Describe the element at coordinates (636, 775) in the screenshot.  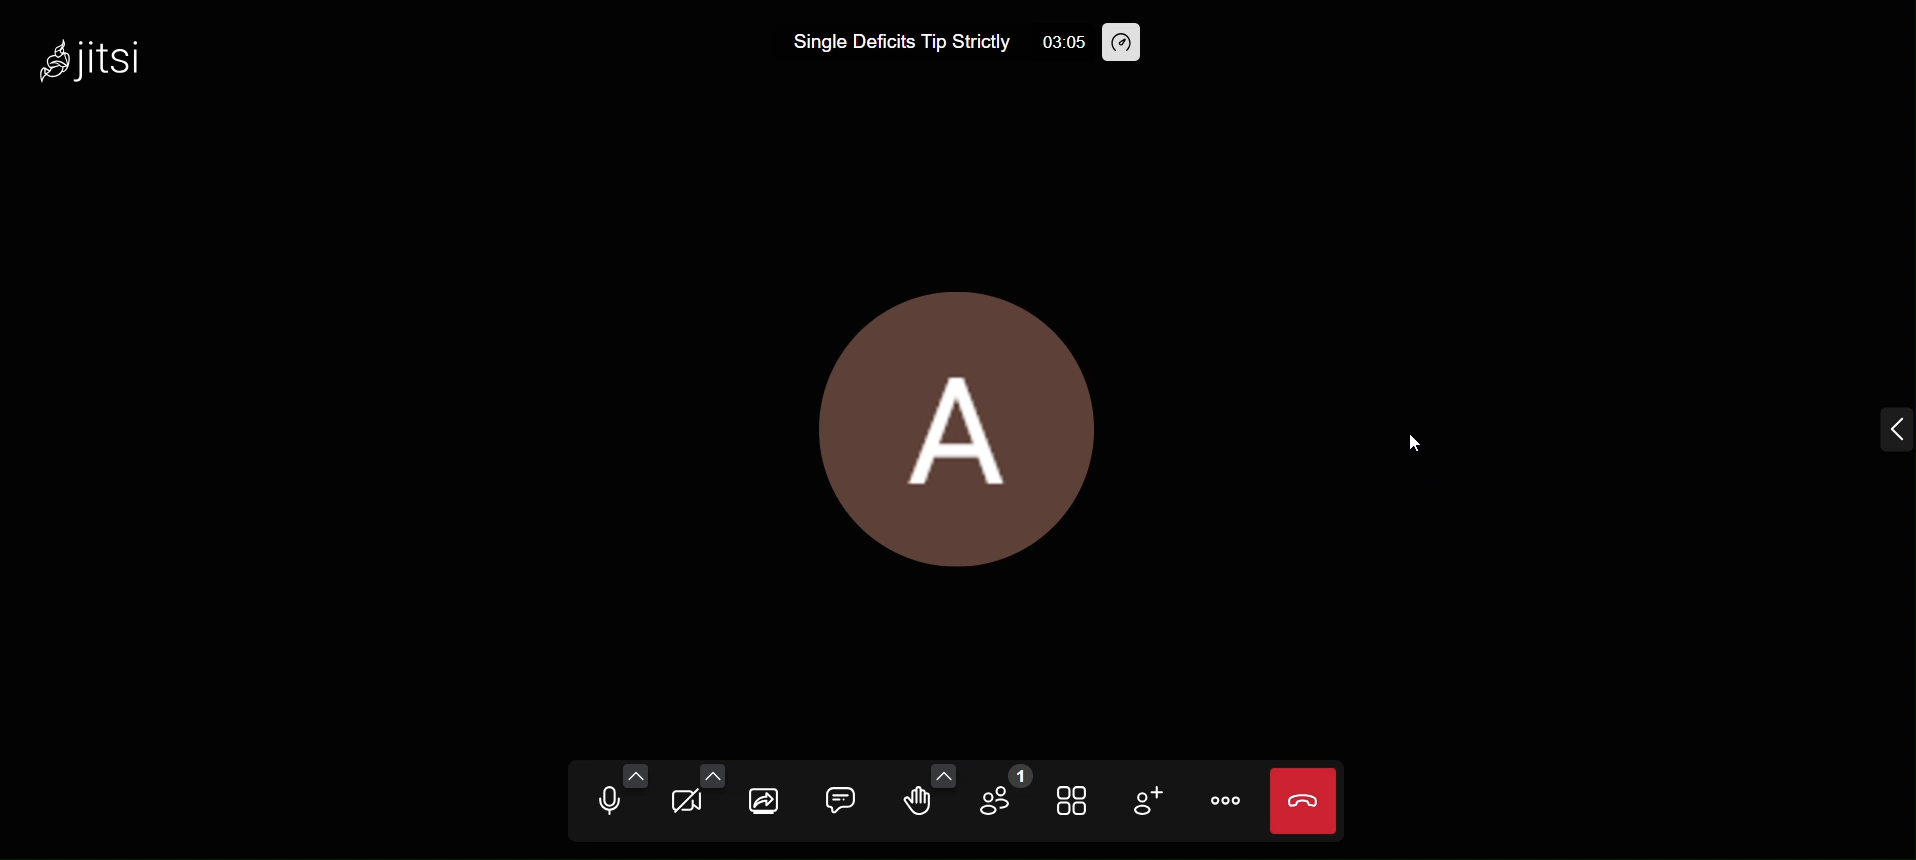
I see `audio setting` at that location.